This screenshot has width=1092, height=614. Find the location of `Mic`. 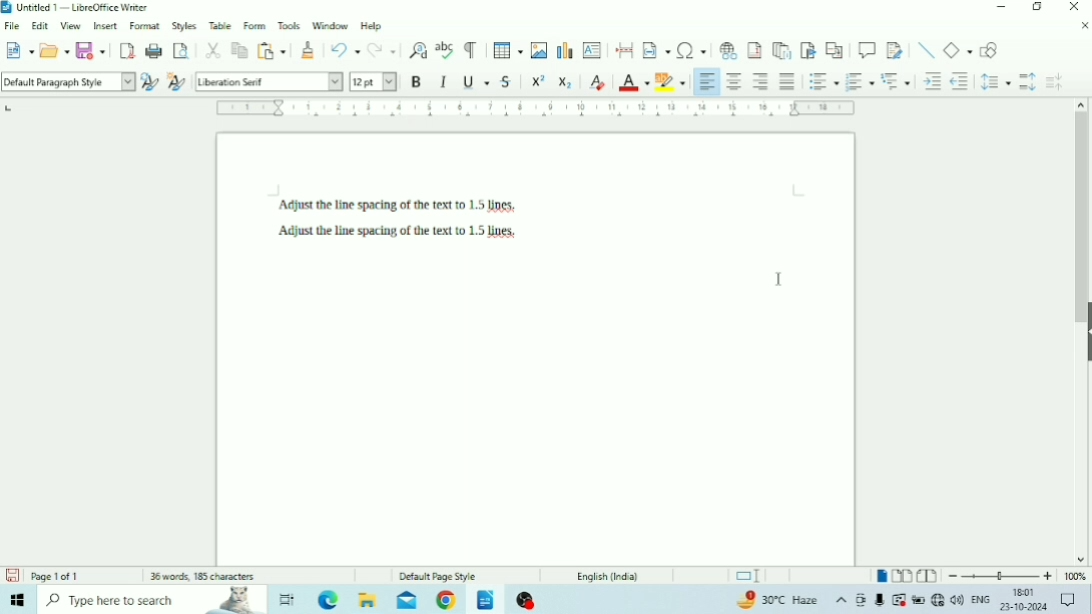

Mic is located at coordinates (879, 600).